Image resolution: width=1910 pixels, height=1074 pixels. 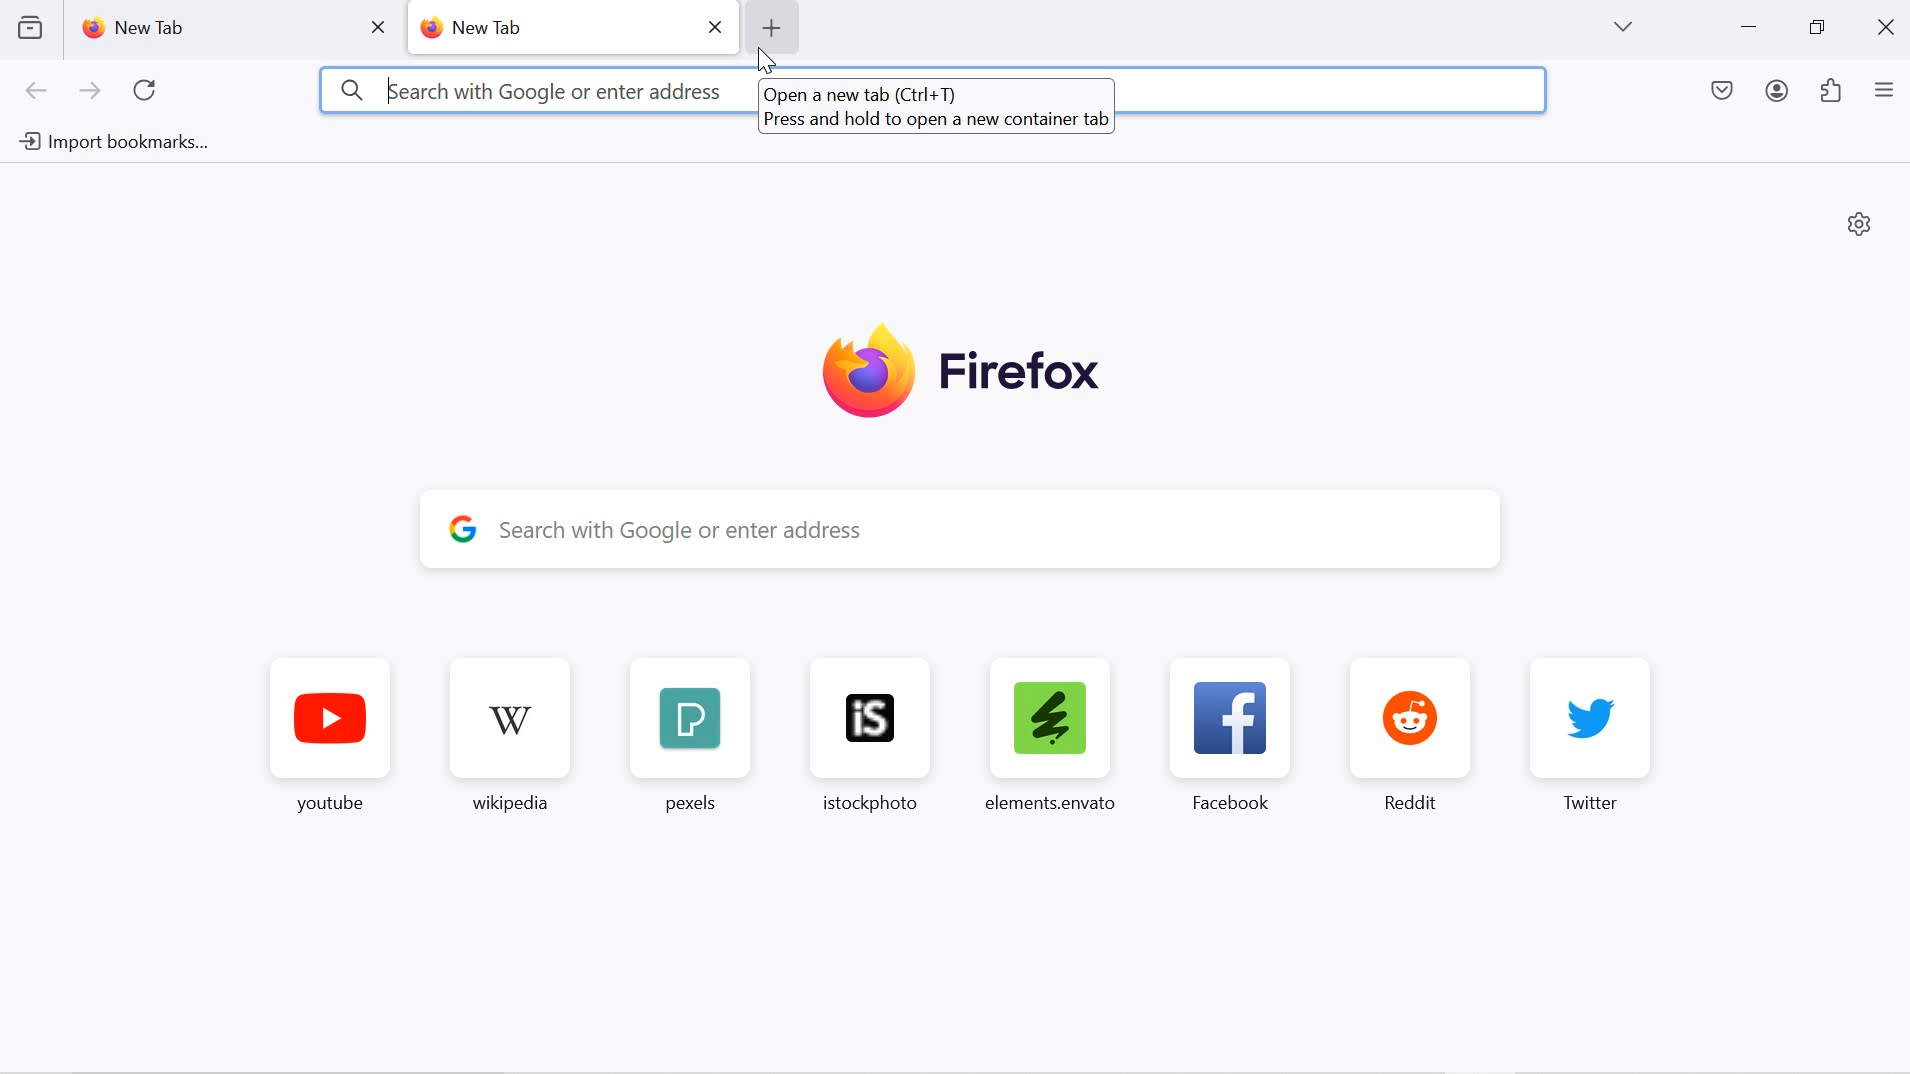 What do you see at coordinates (380, 28) in the screenshot?
I see `close tab` at bounding box center [380, 28].